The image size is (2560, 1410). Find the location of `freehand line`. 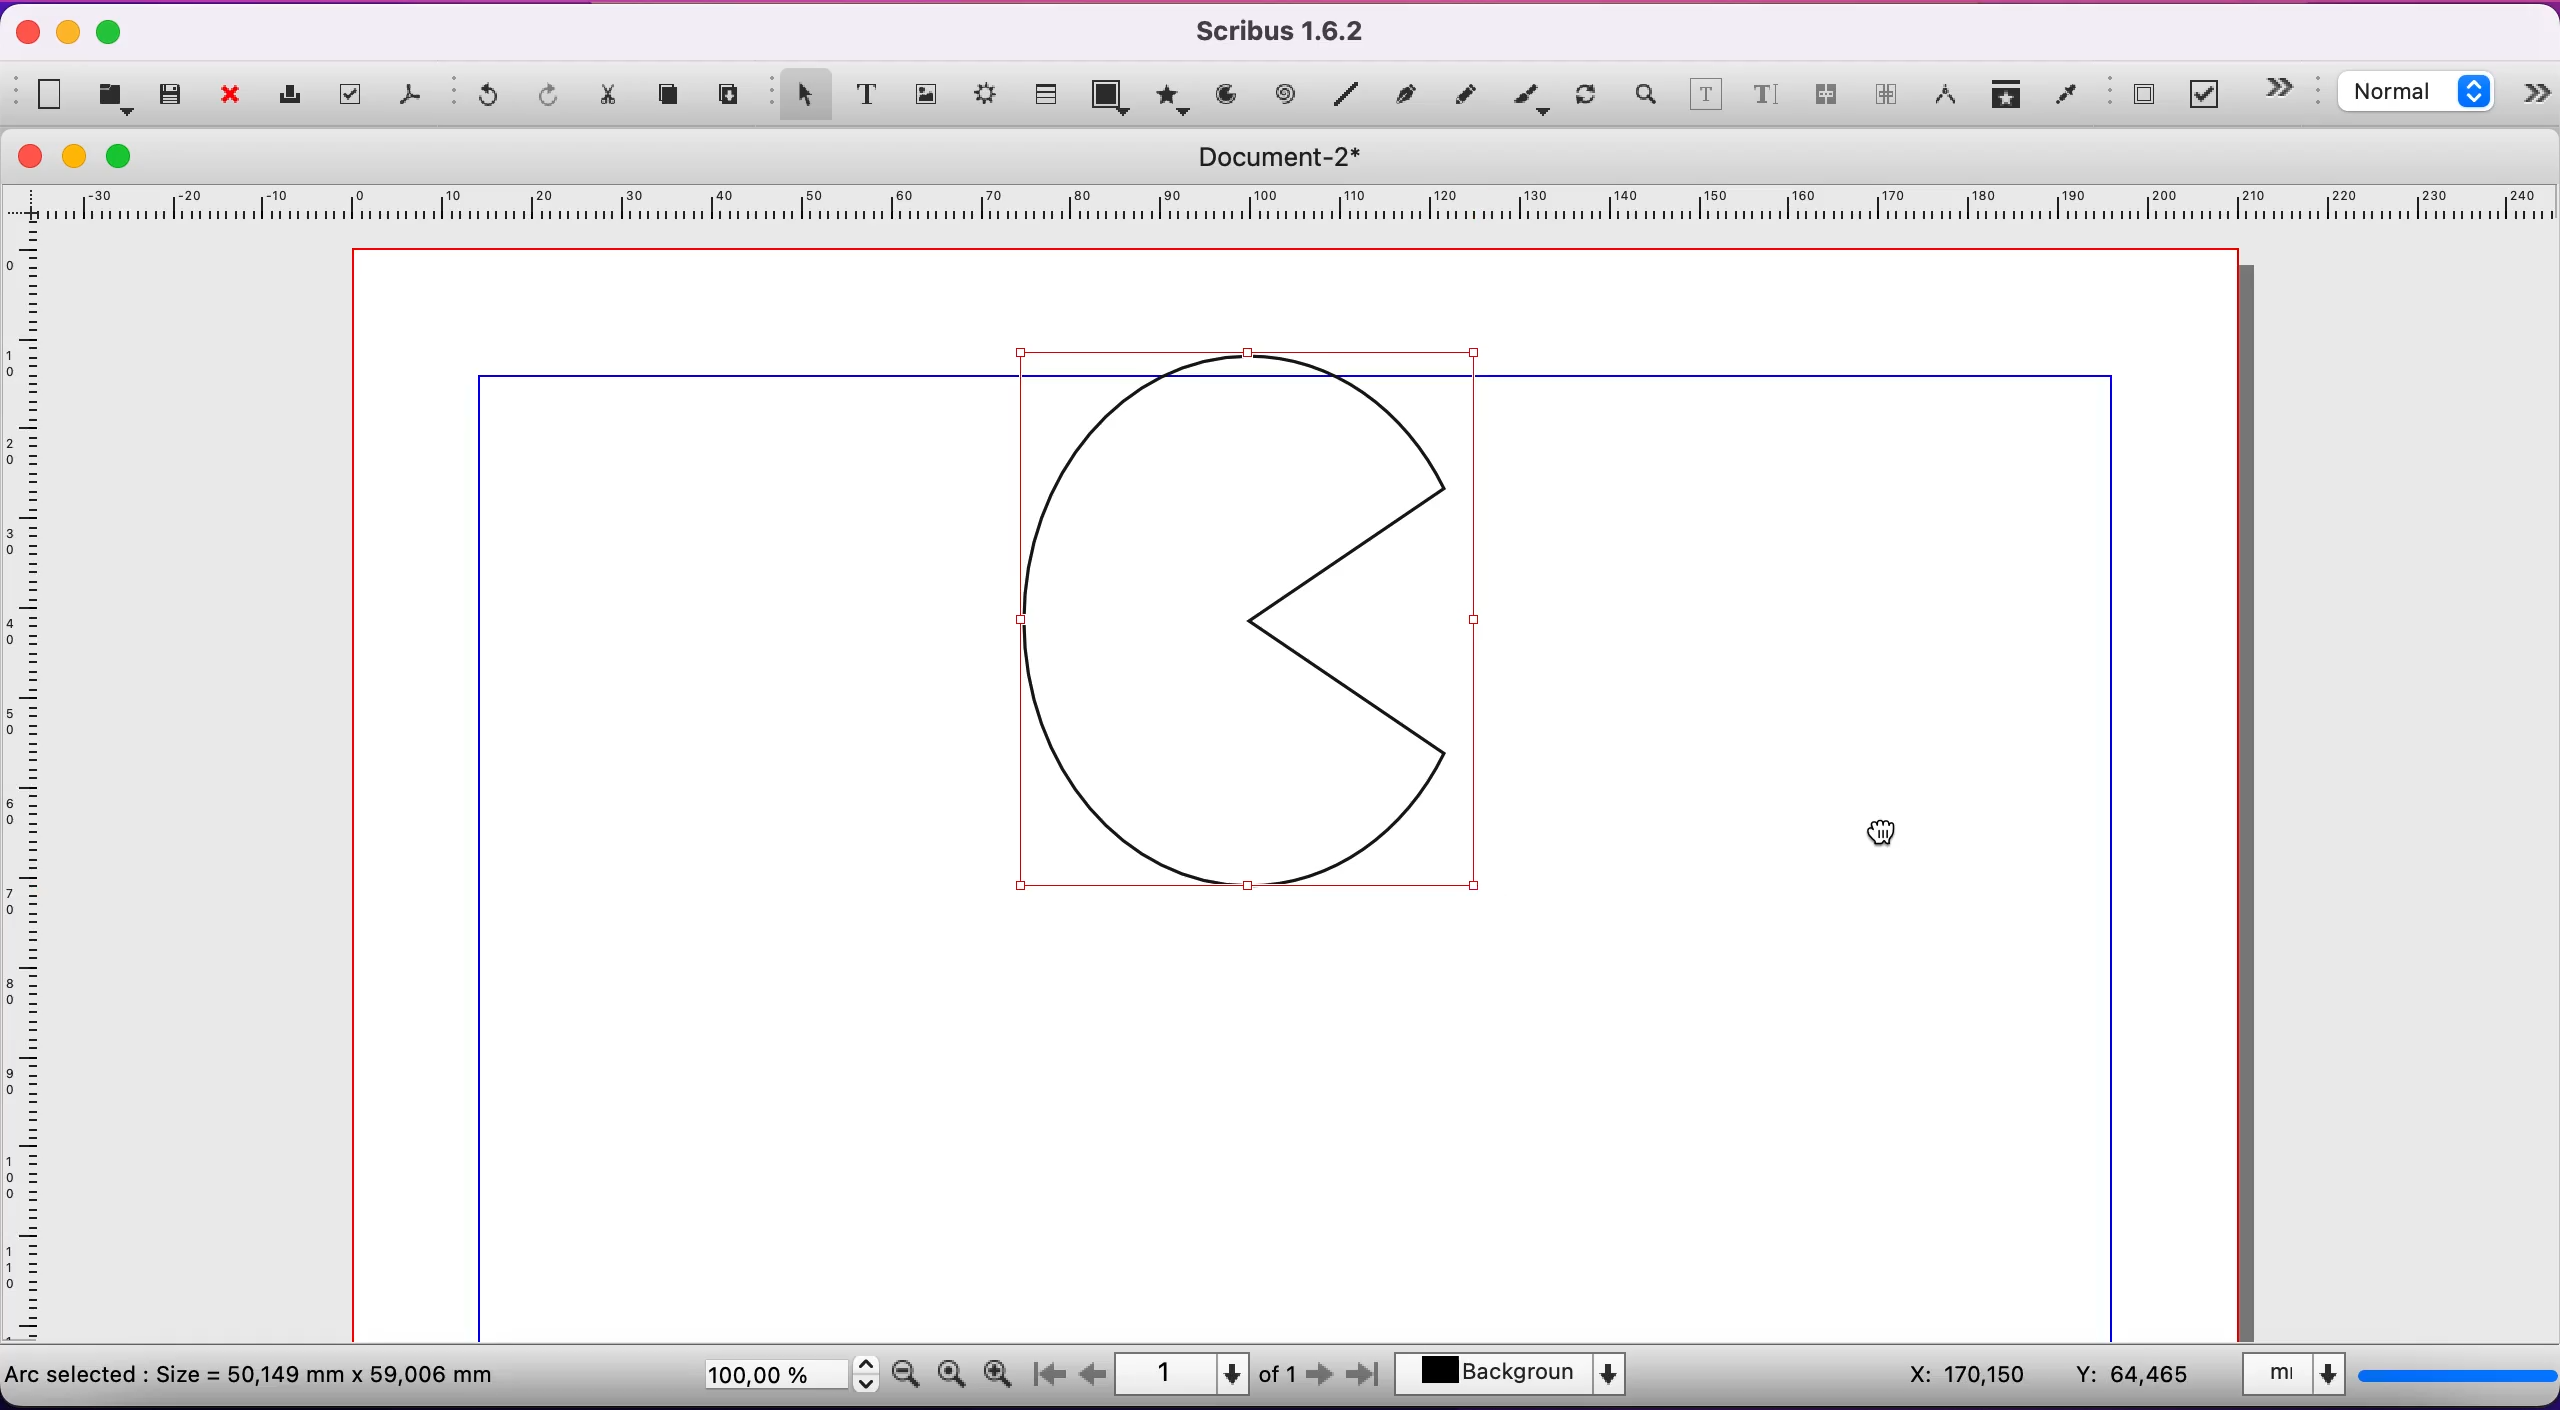

freehand line is located at coordinates (1467, 93).